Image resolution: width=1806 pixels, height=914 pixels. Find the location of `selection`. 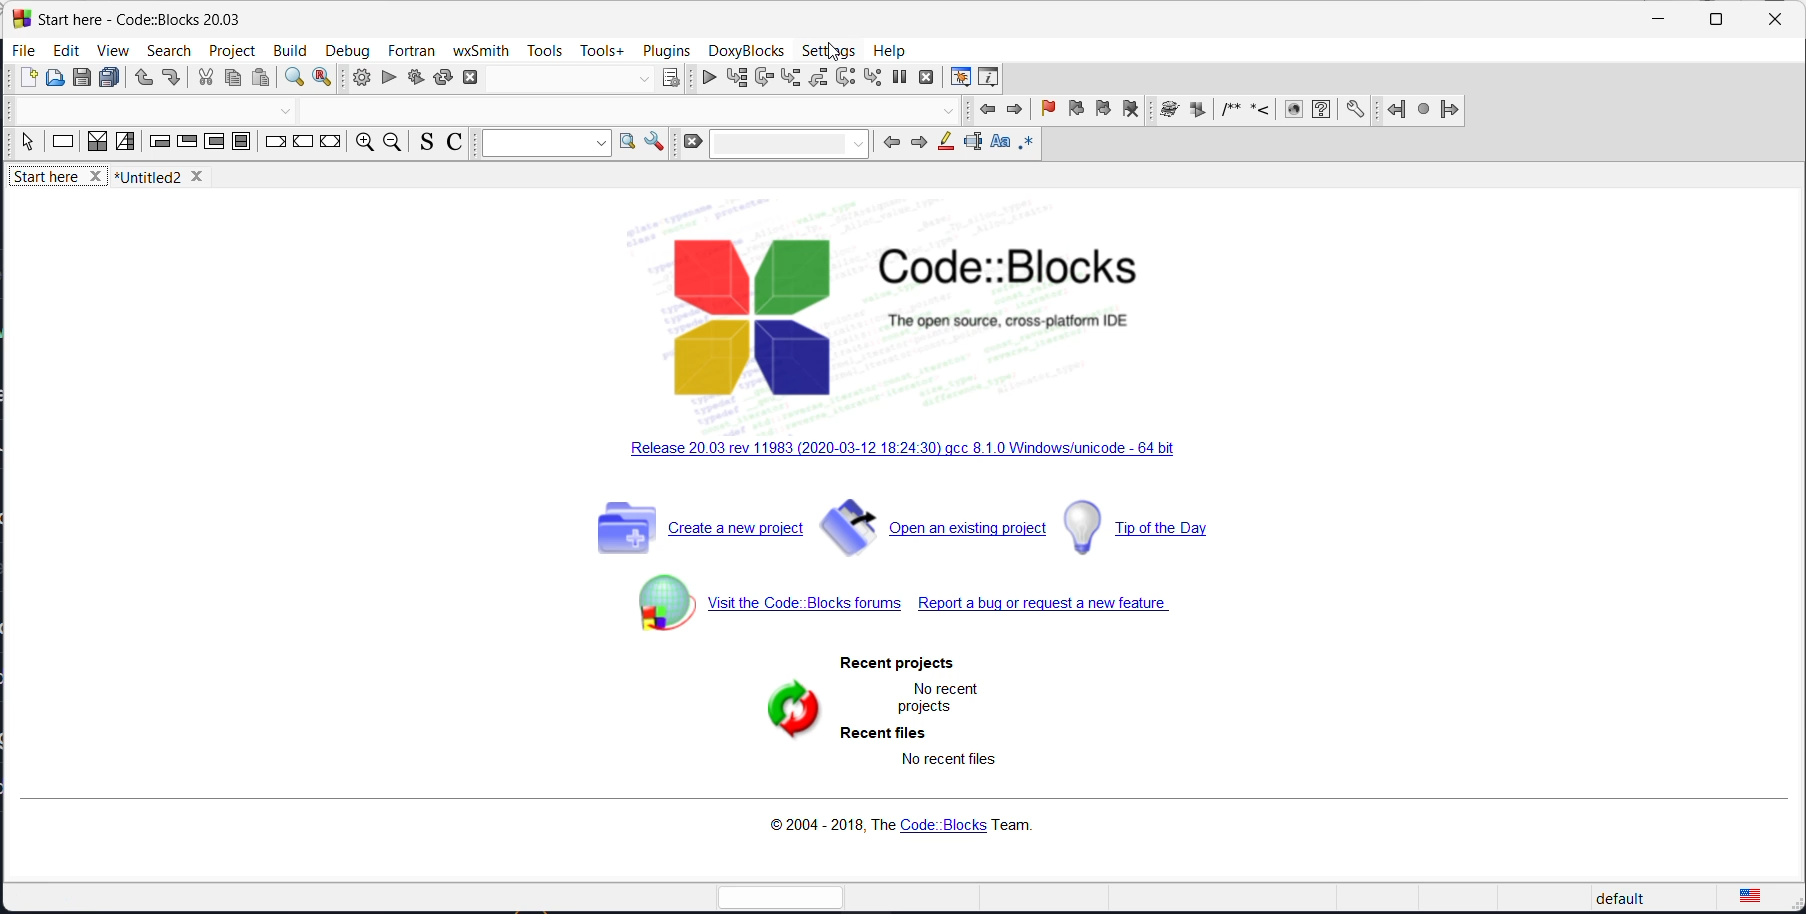

selection is located at coordinates (126, 143).